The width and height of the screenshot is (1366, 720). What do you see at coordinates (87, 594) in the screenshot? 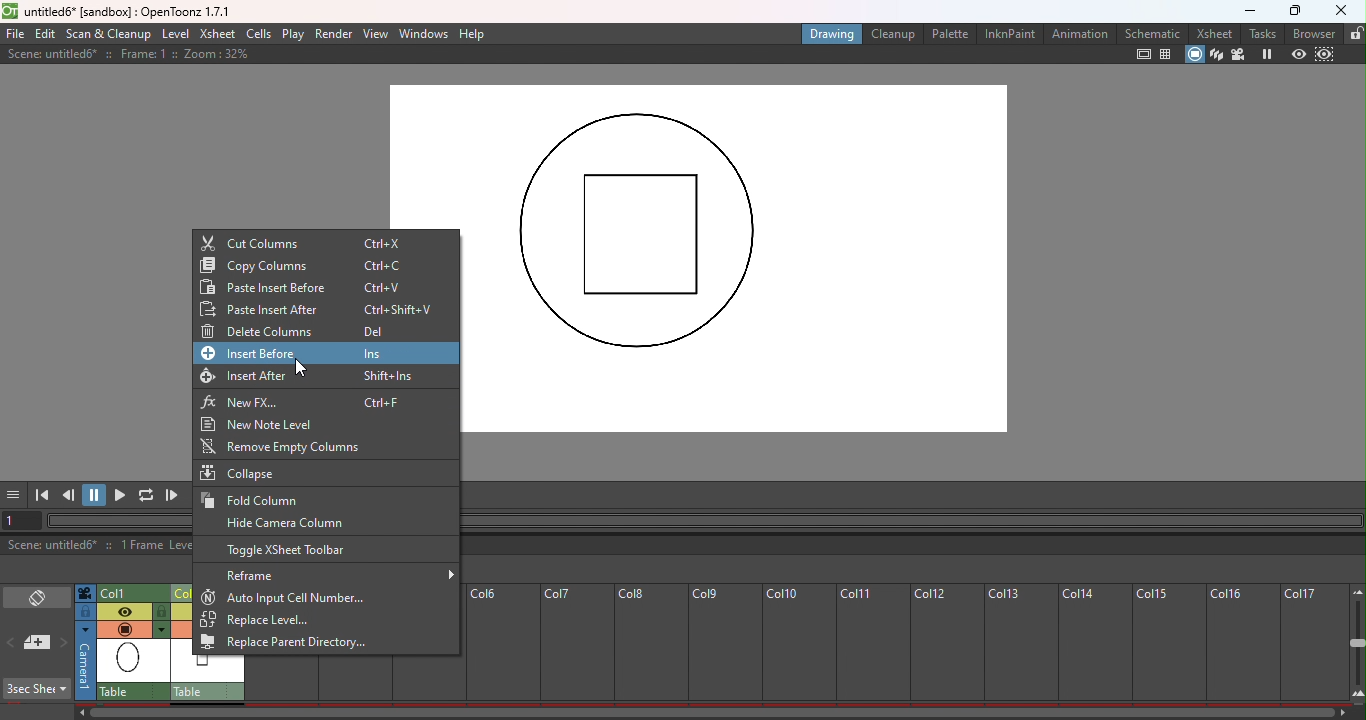
I see `Click to select camera` at bounding box center [87, 594].